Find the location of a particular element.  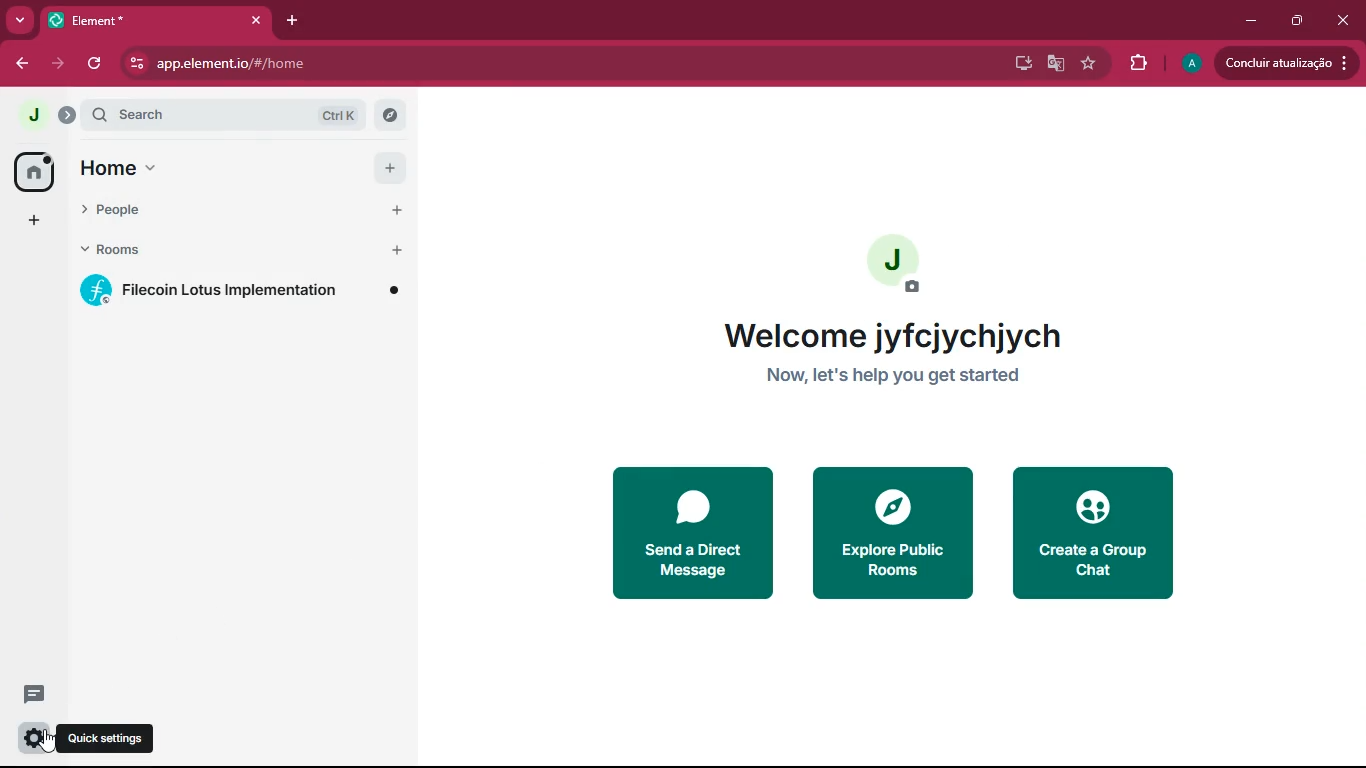

forward is located at coordinates (60, 66).